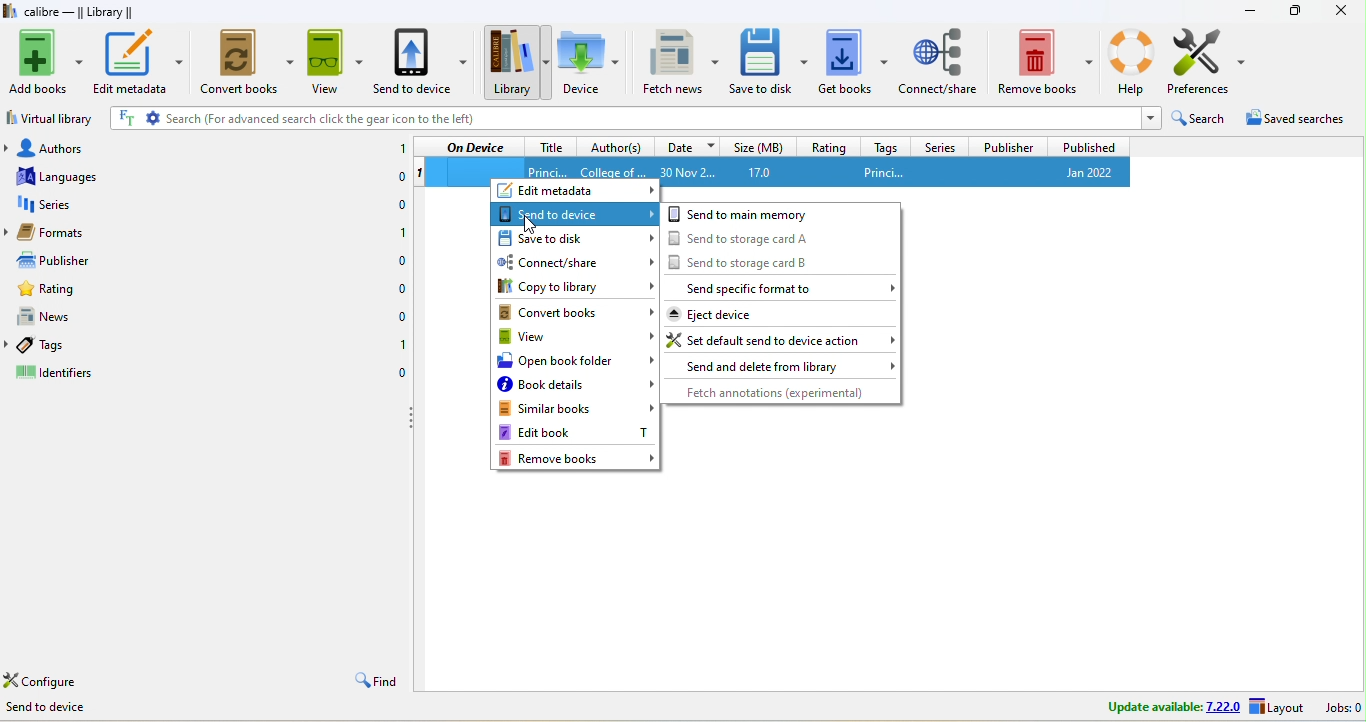 The width and height of the screenshot is (1366, 722). I want to click on view, so click(334, 64).